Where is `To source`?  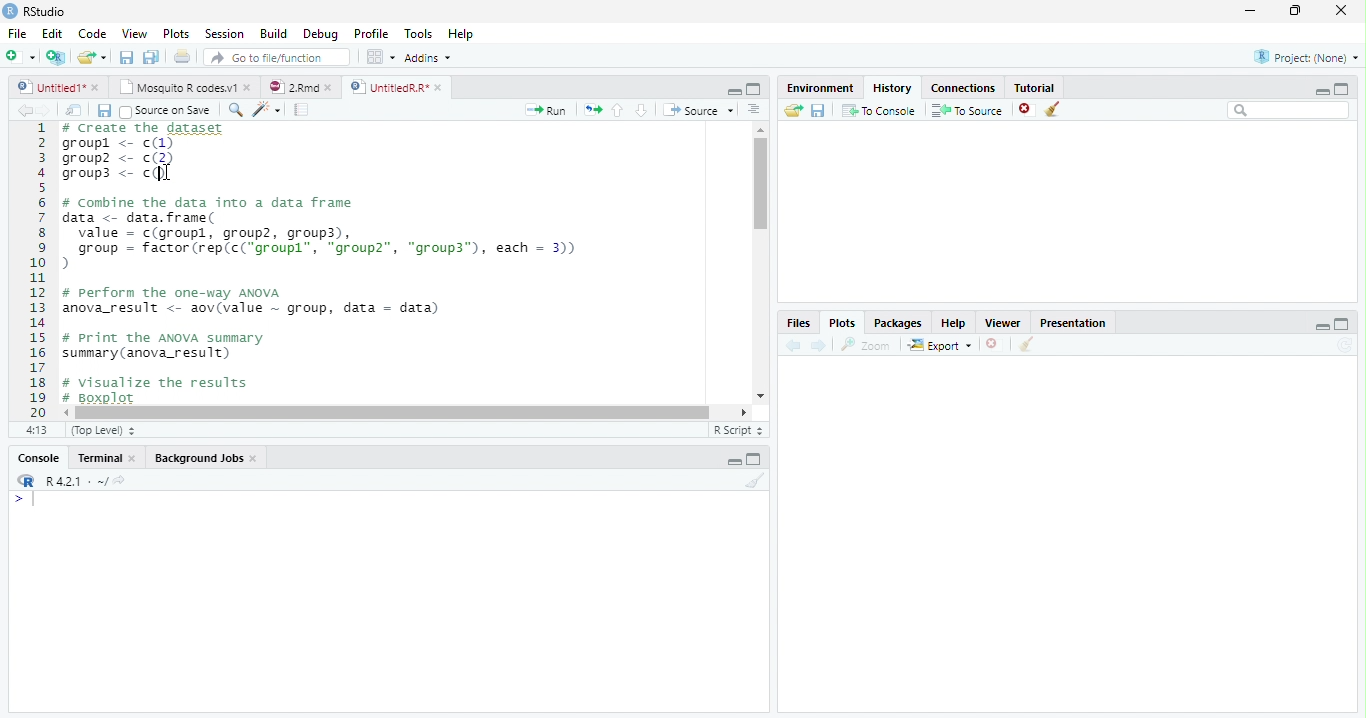
To source is located at coordinates (970, 112).